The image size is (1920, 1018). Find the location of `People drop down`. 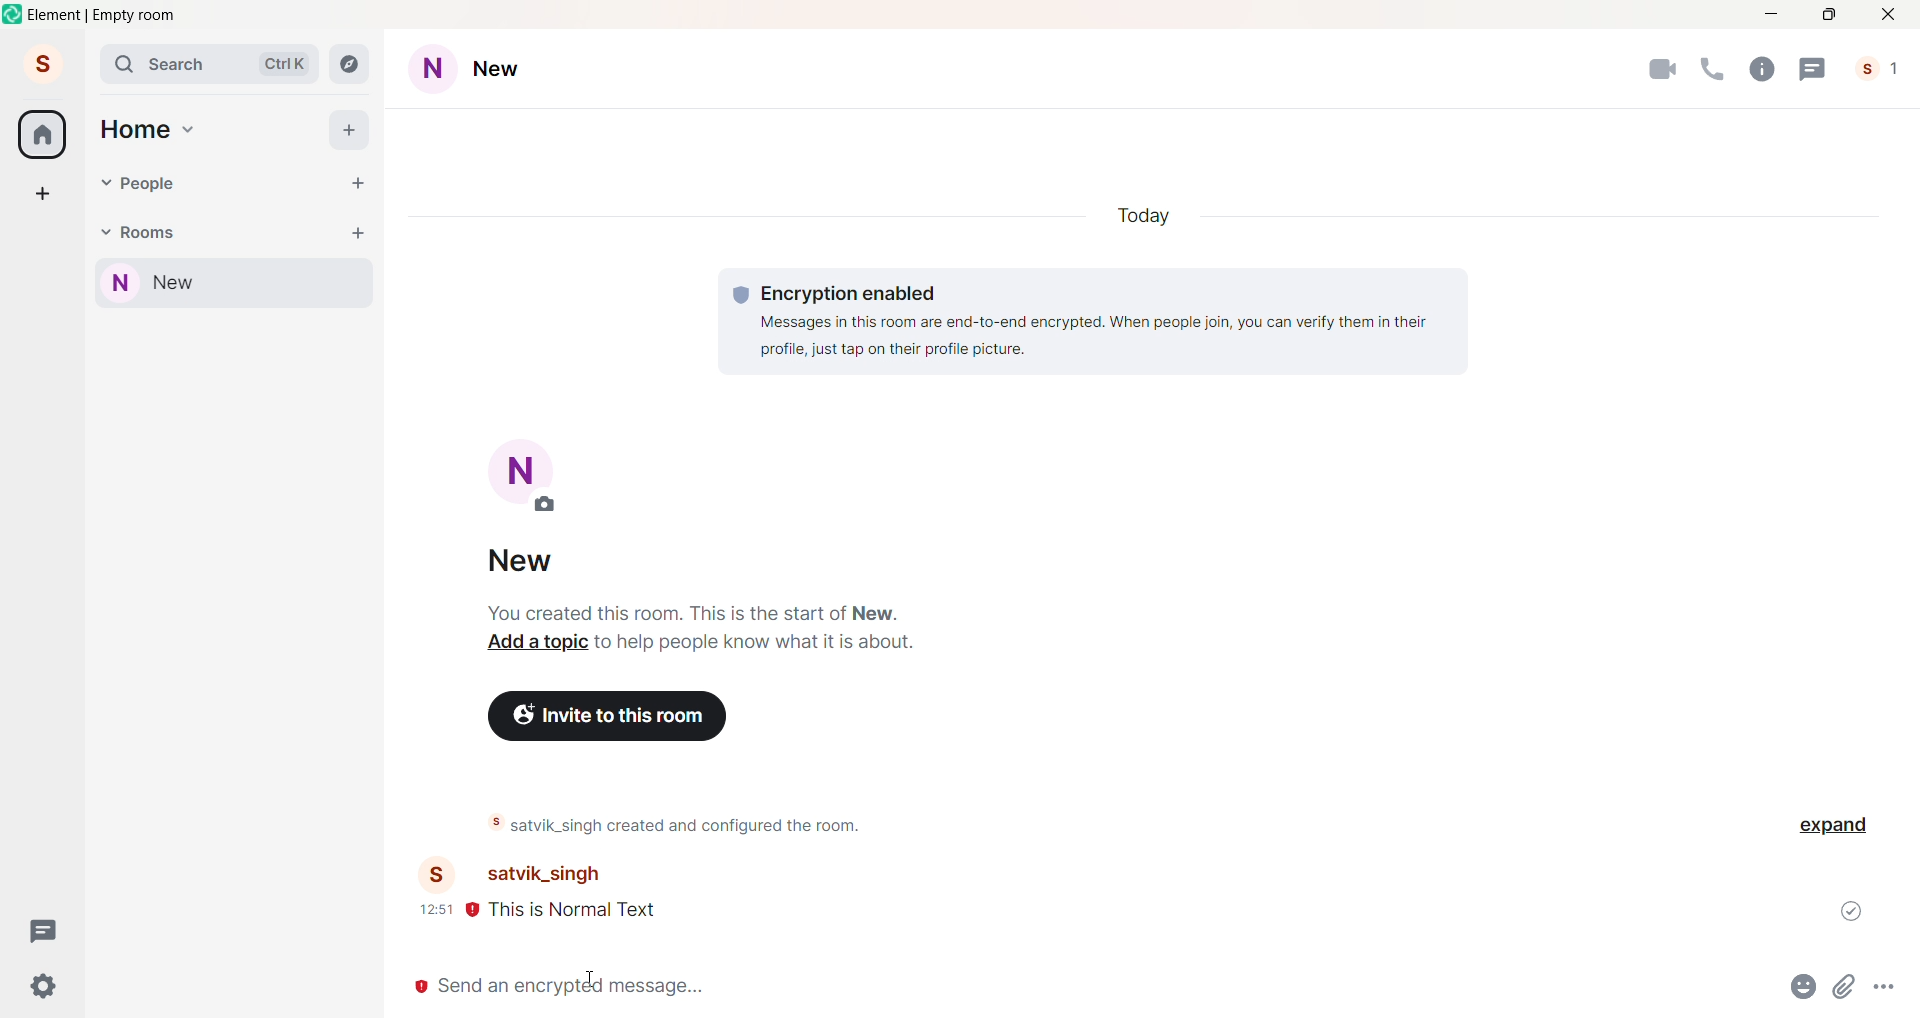

People drop down is located at coordinates (105, 183).